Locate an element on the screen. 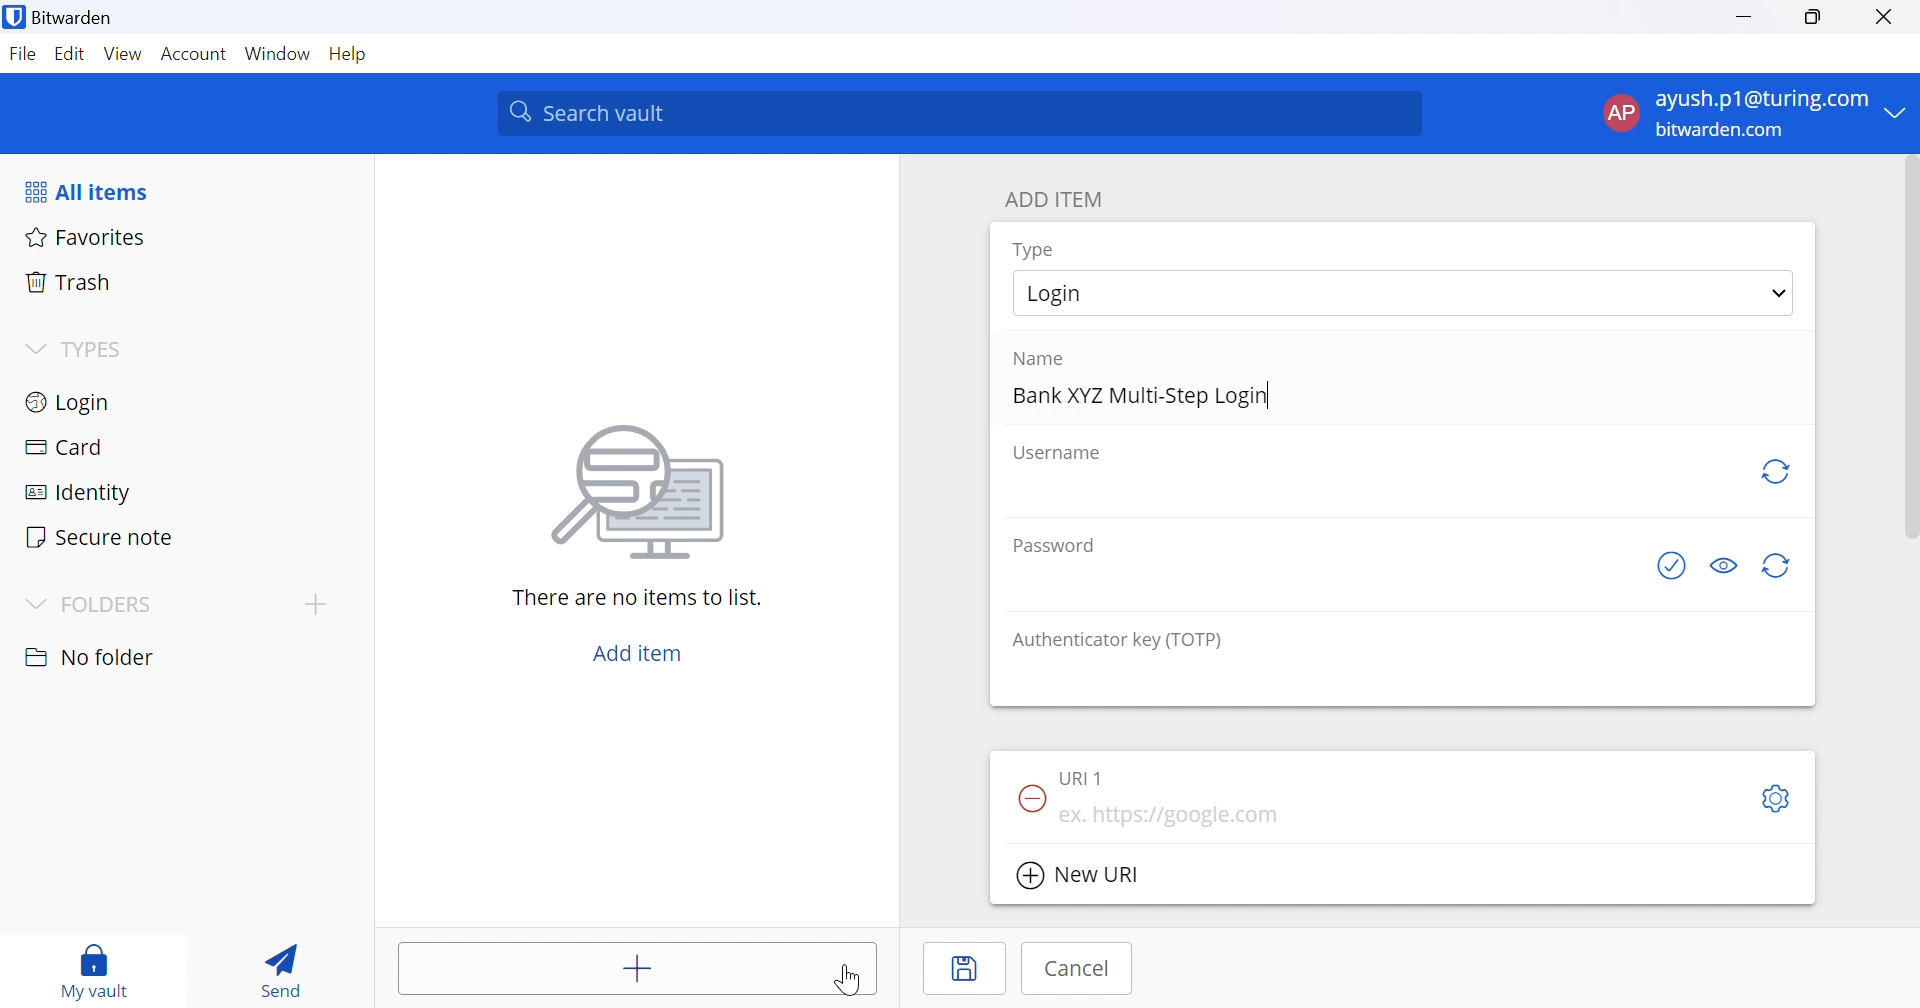 The height and width of the screenshot is (1008, 1920). Trash is located at coordinates (69, 281).